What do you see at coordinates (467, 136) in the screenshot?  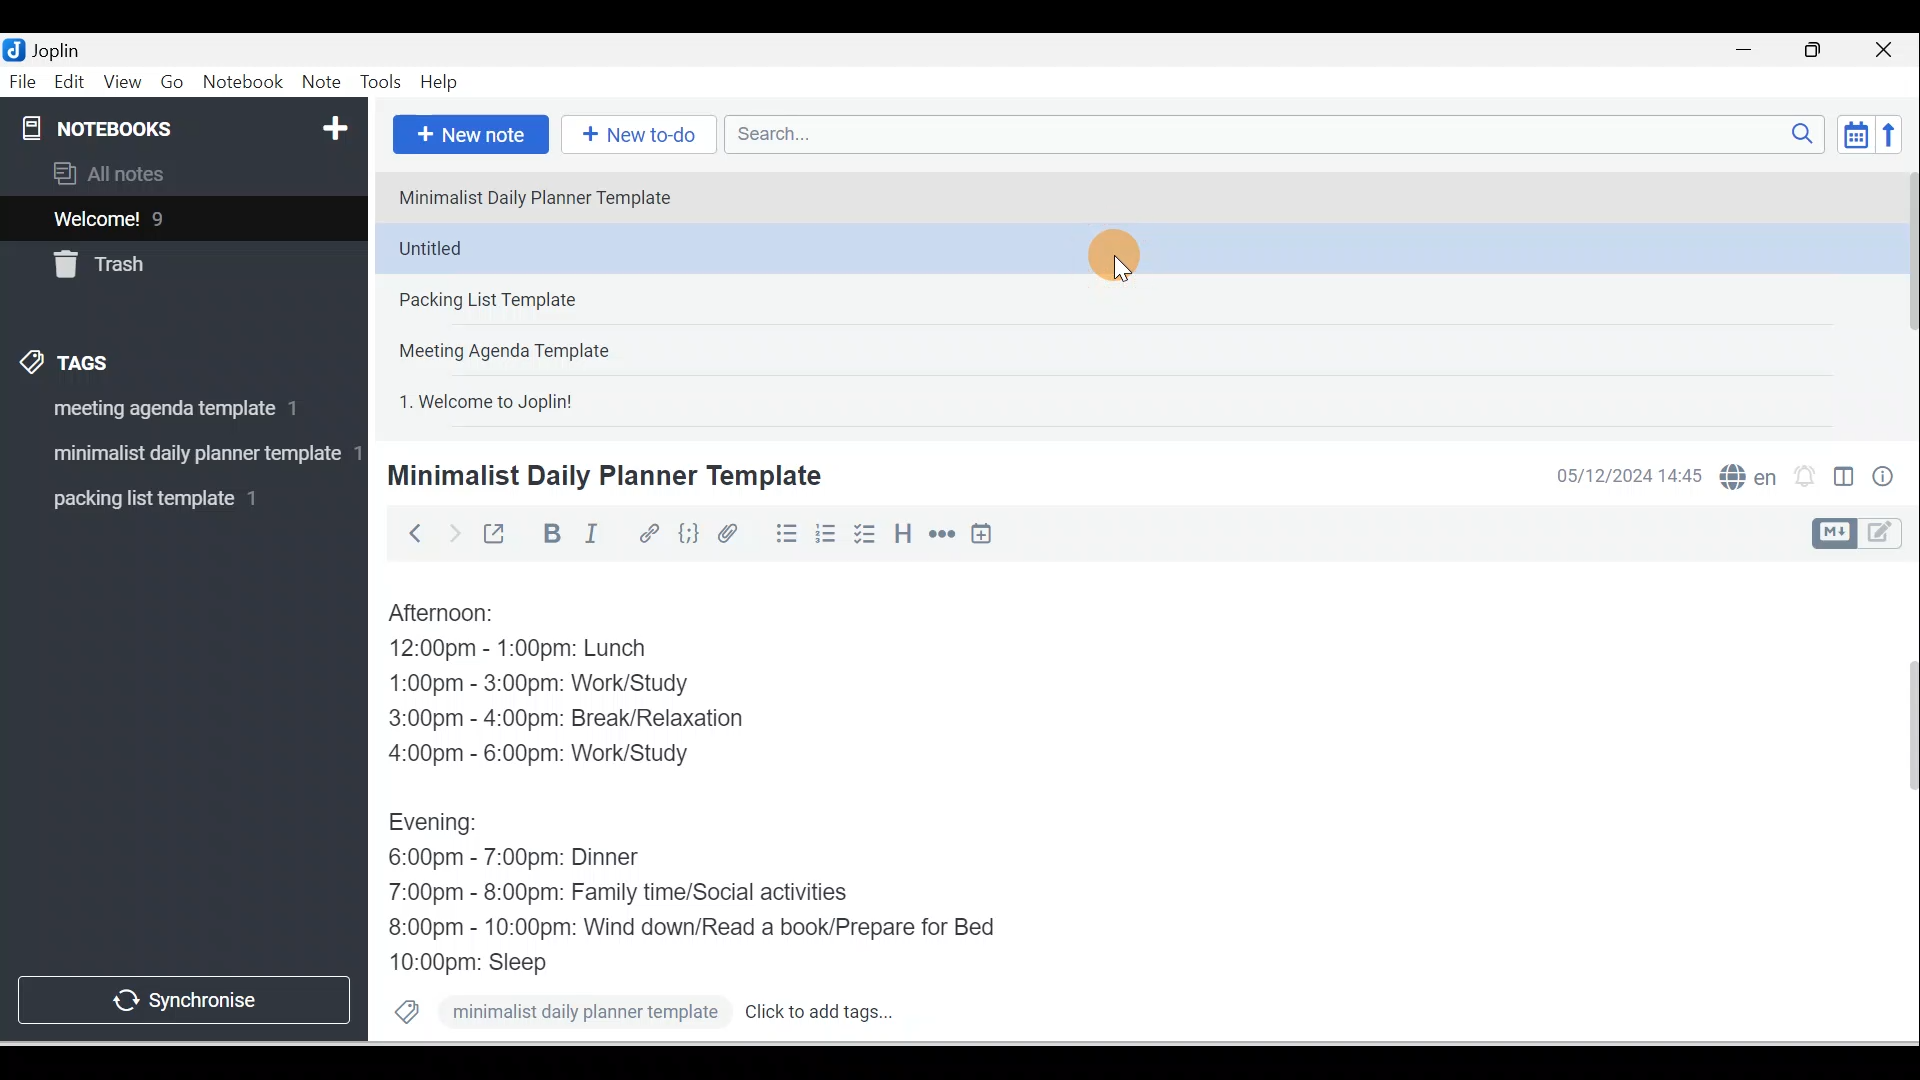 I see `New note` at bounding box center [467, 136].